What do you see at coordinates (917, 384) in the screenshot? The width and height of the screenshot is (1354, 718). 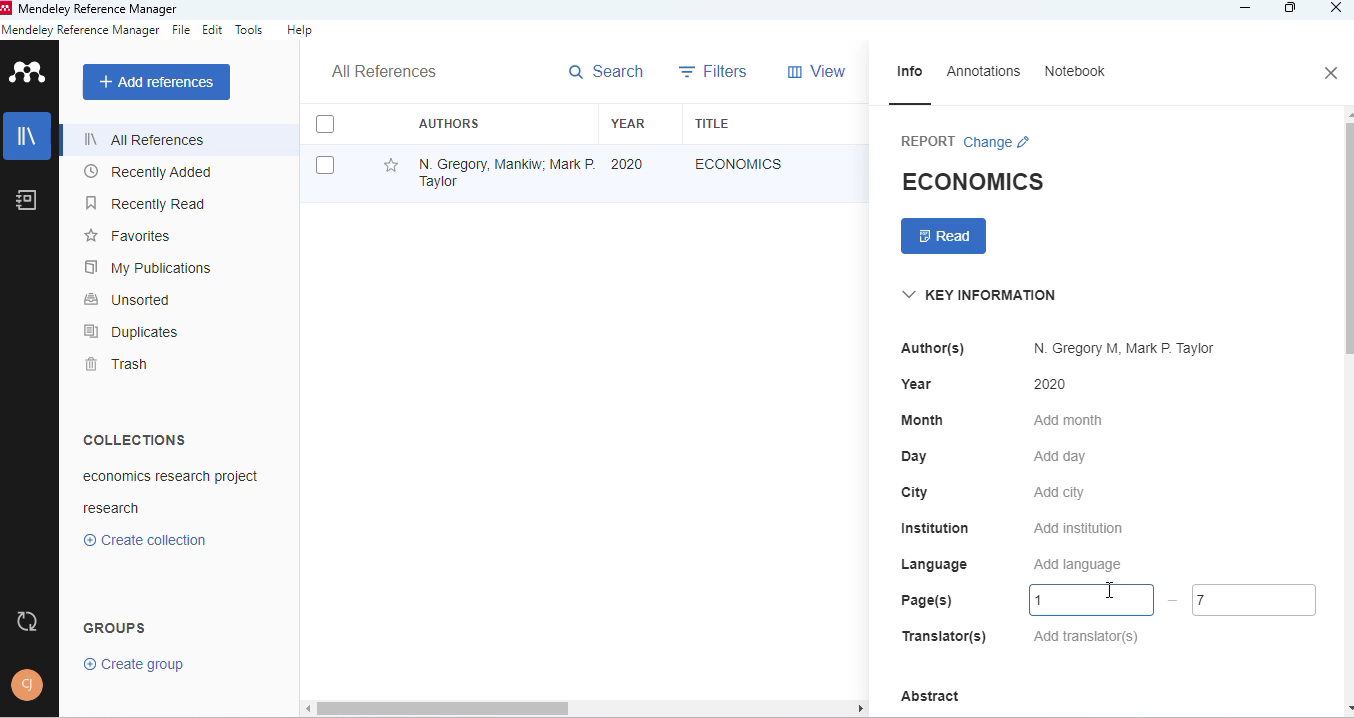 I see `year` at bounding box center [917, 384].